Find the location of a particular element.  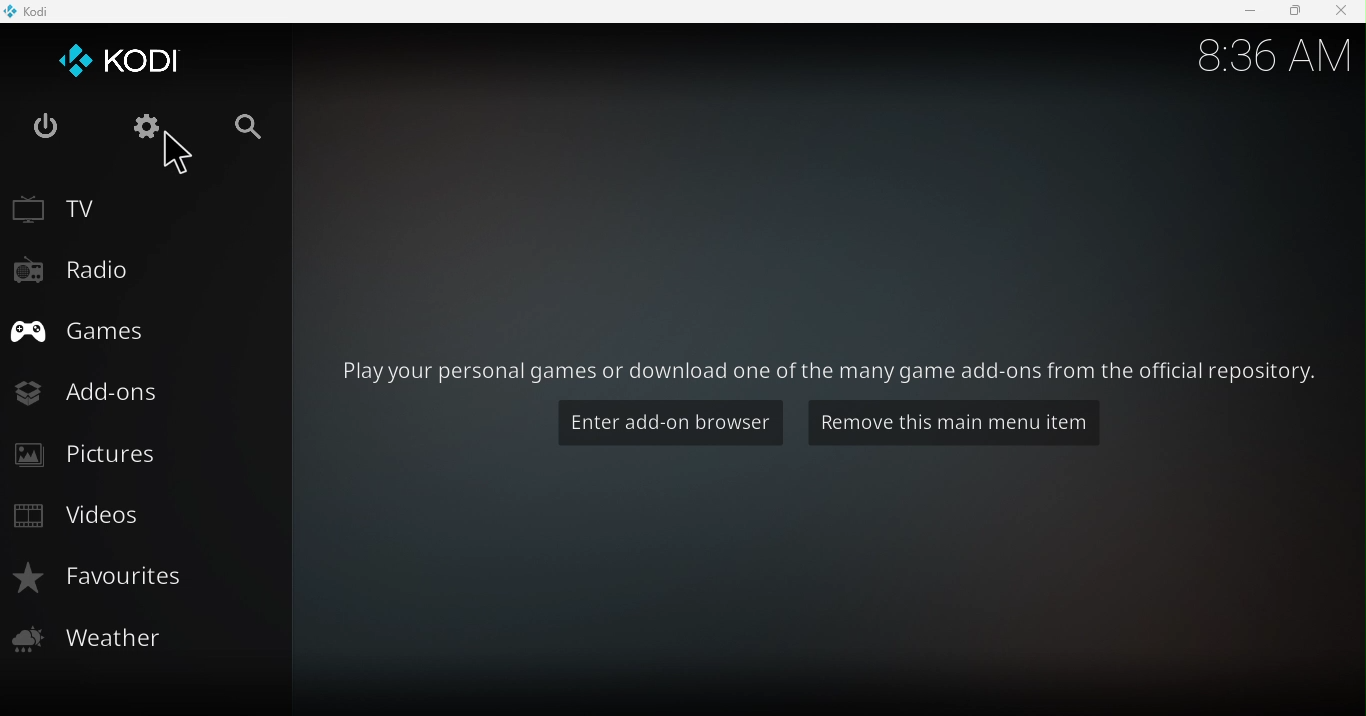

Pictures is located at coordinates (139, 455).